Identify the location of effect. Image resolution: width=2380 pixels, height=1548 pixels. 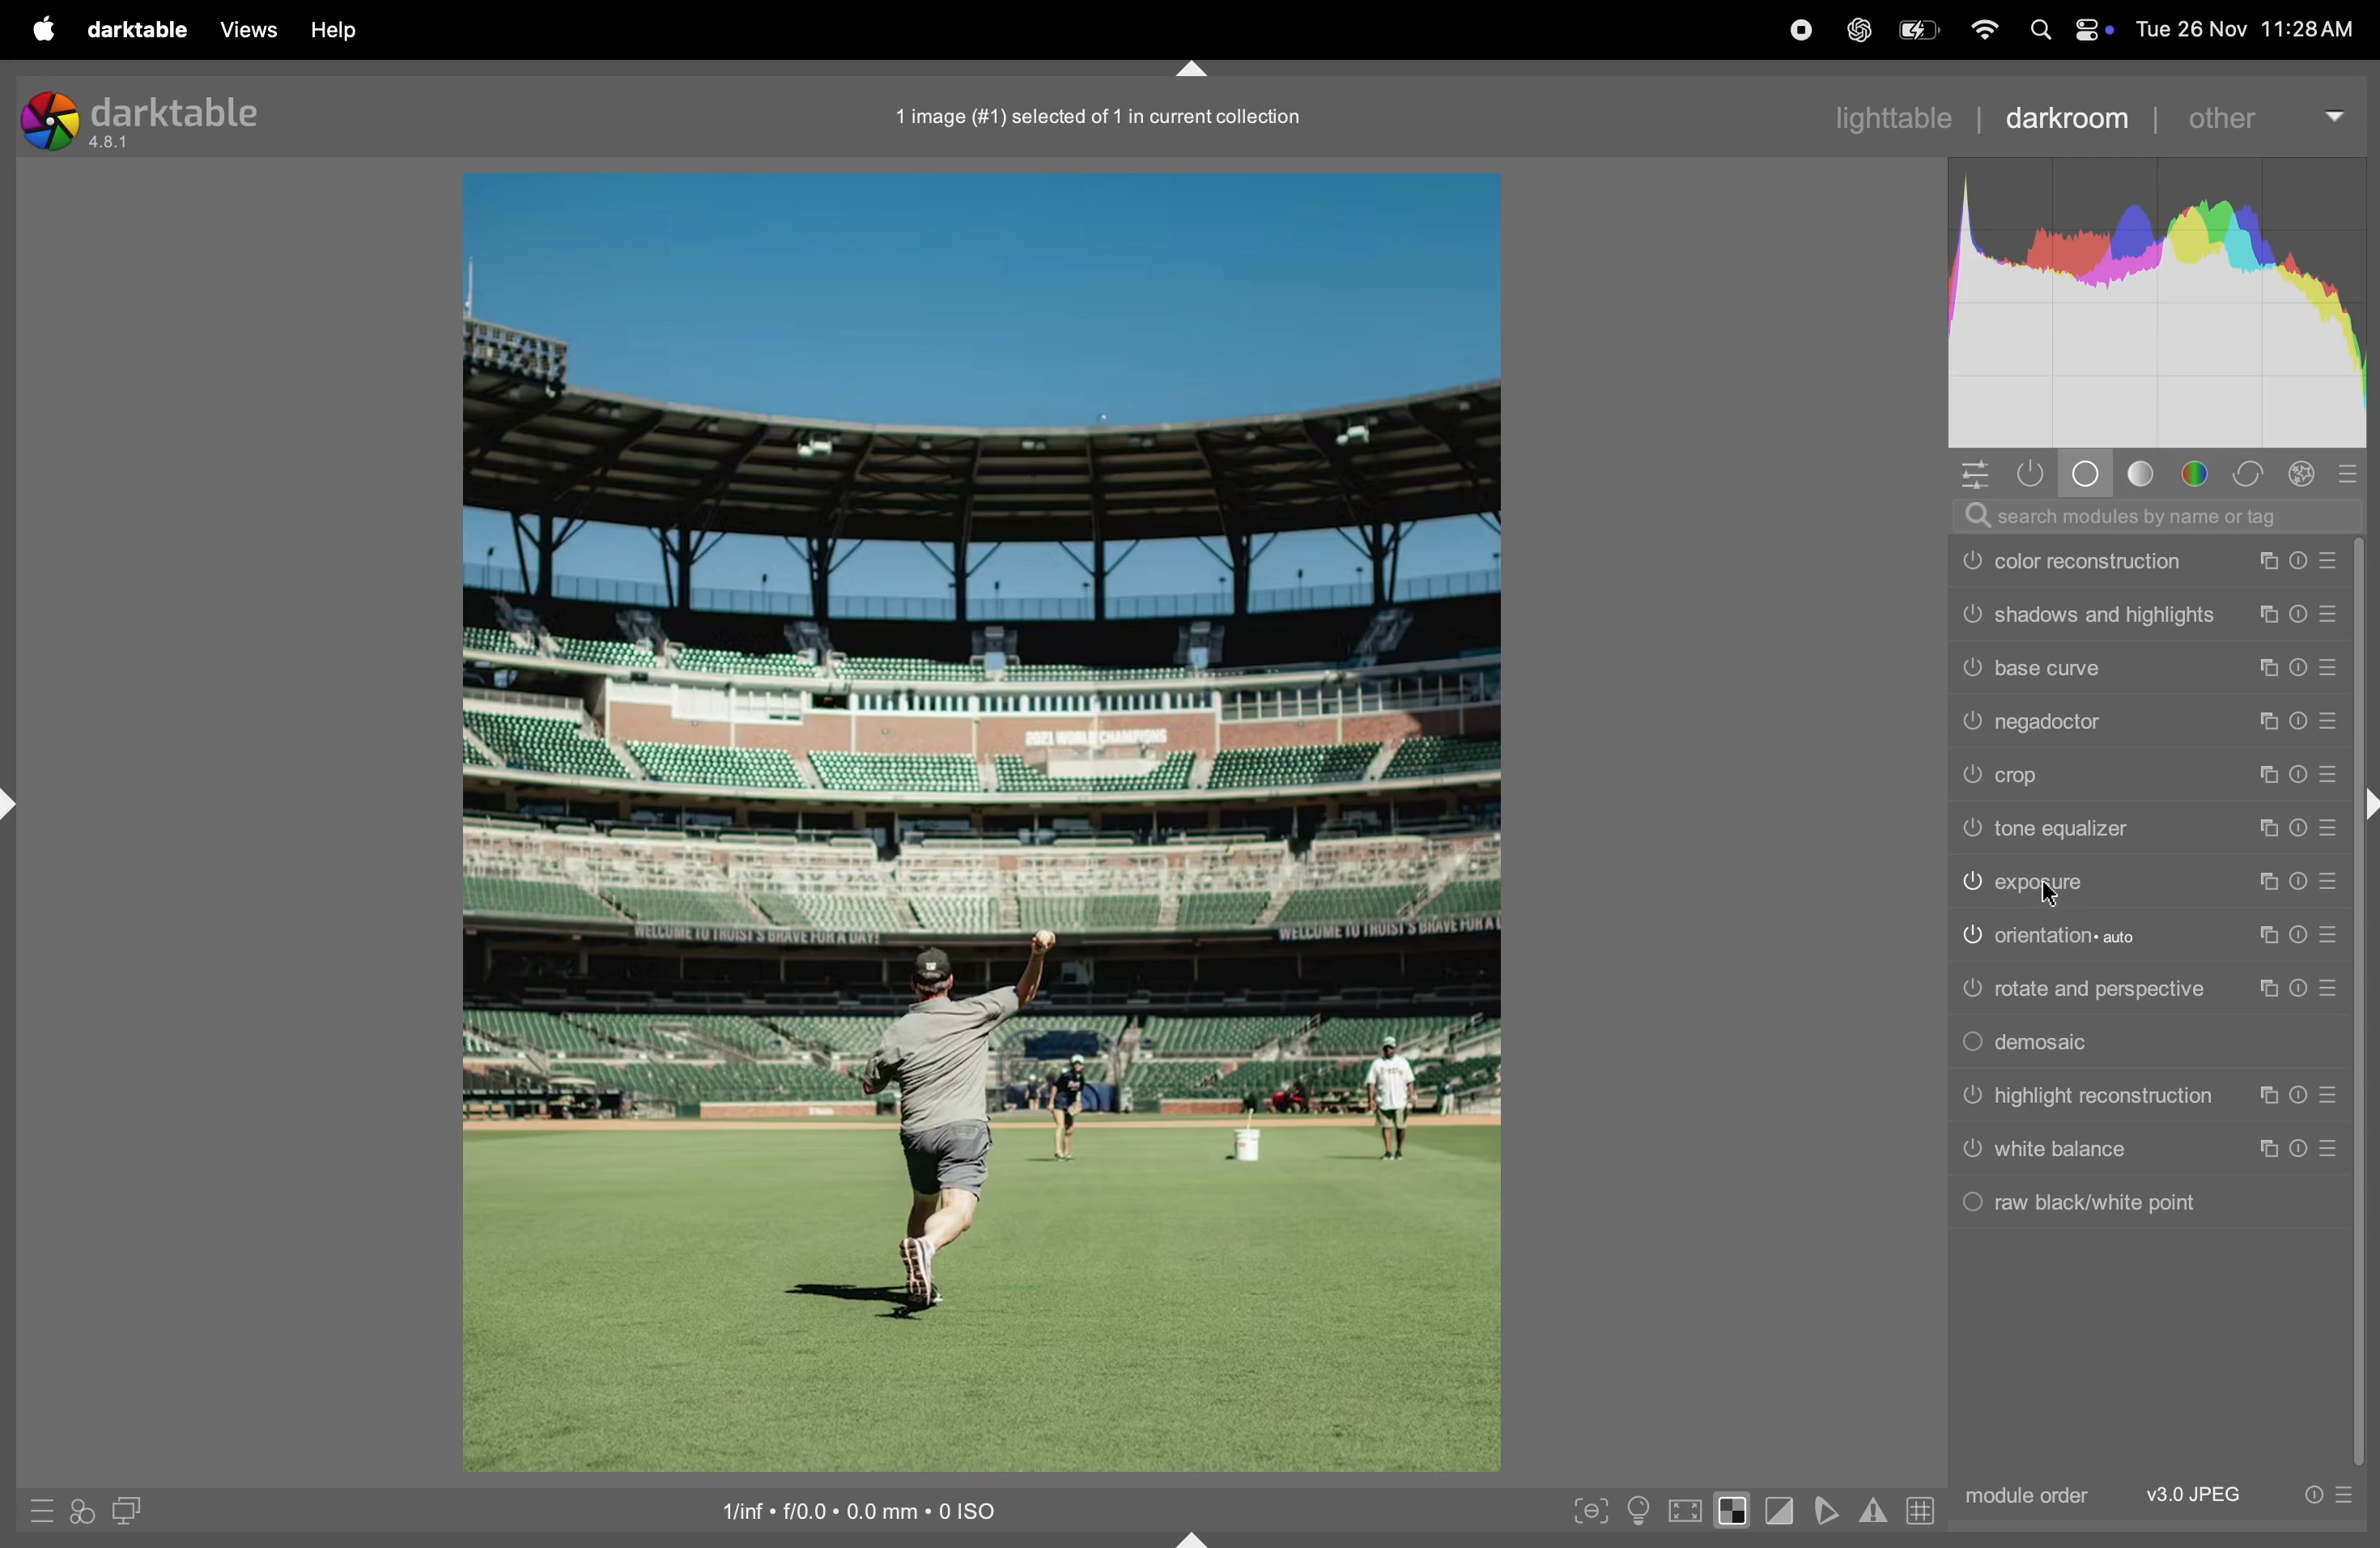
(2303, 473).